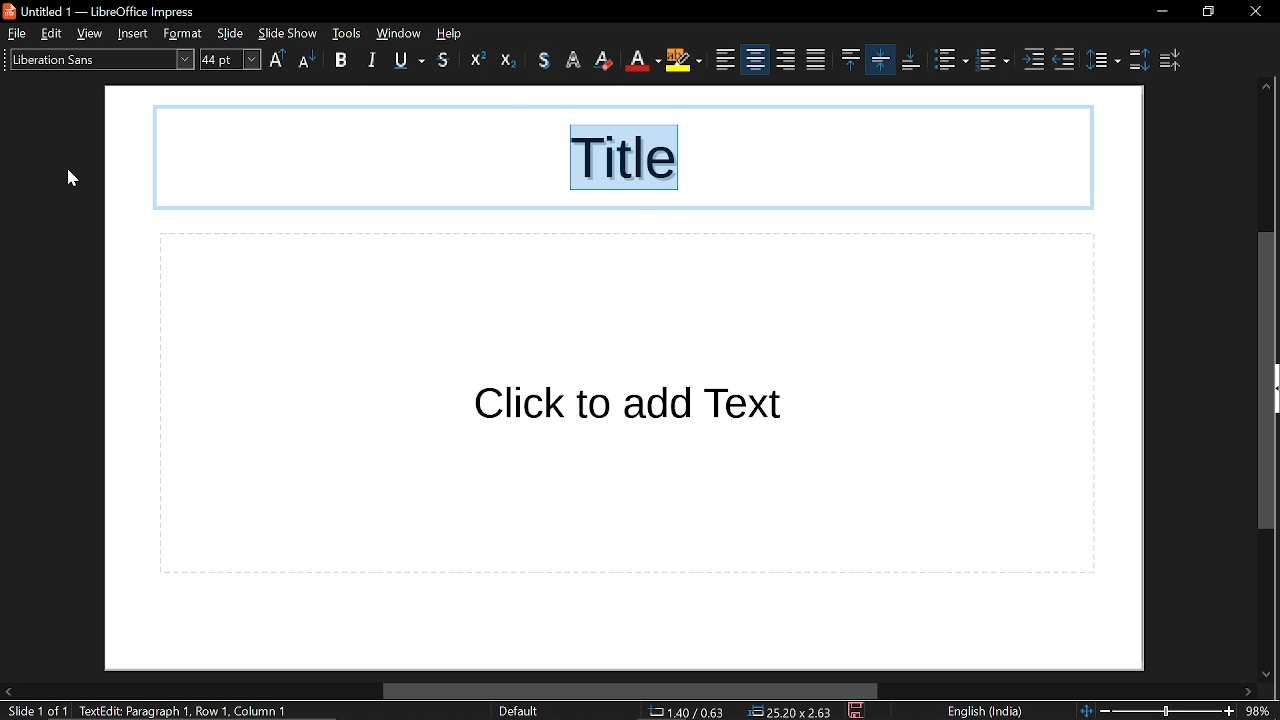 Image resolution: width=1280 pixels, height=720 pixels. I want to click on horizontal scrollbar, so click(630, 692).